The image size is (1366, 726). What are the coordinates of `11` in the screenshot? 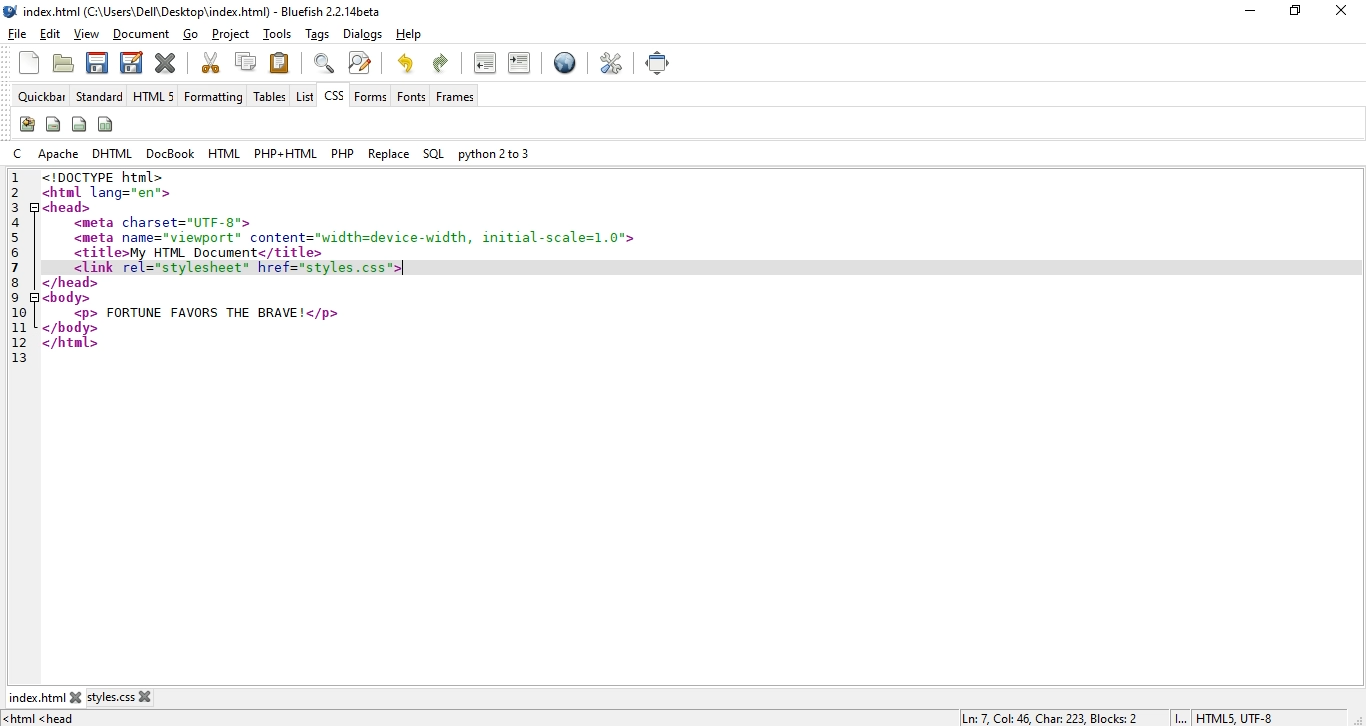 It's located at (18, 326).